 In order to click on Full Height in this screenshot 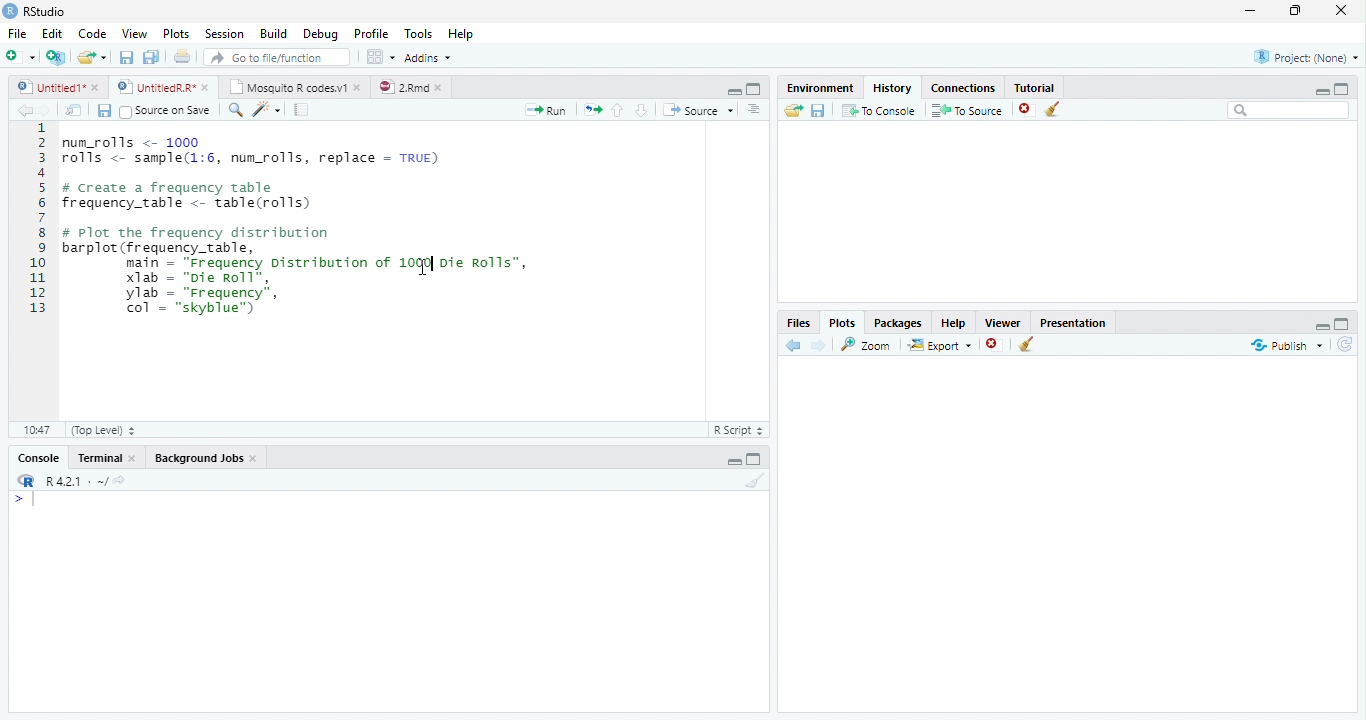, I will do `click(1344, 89)`.